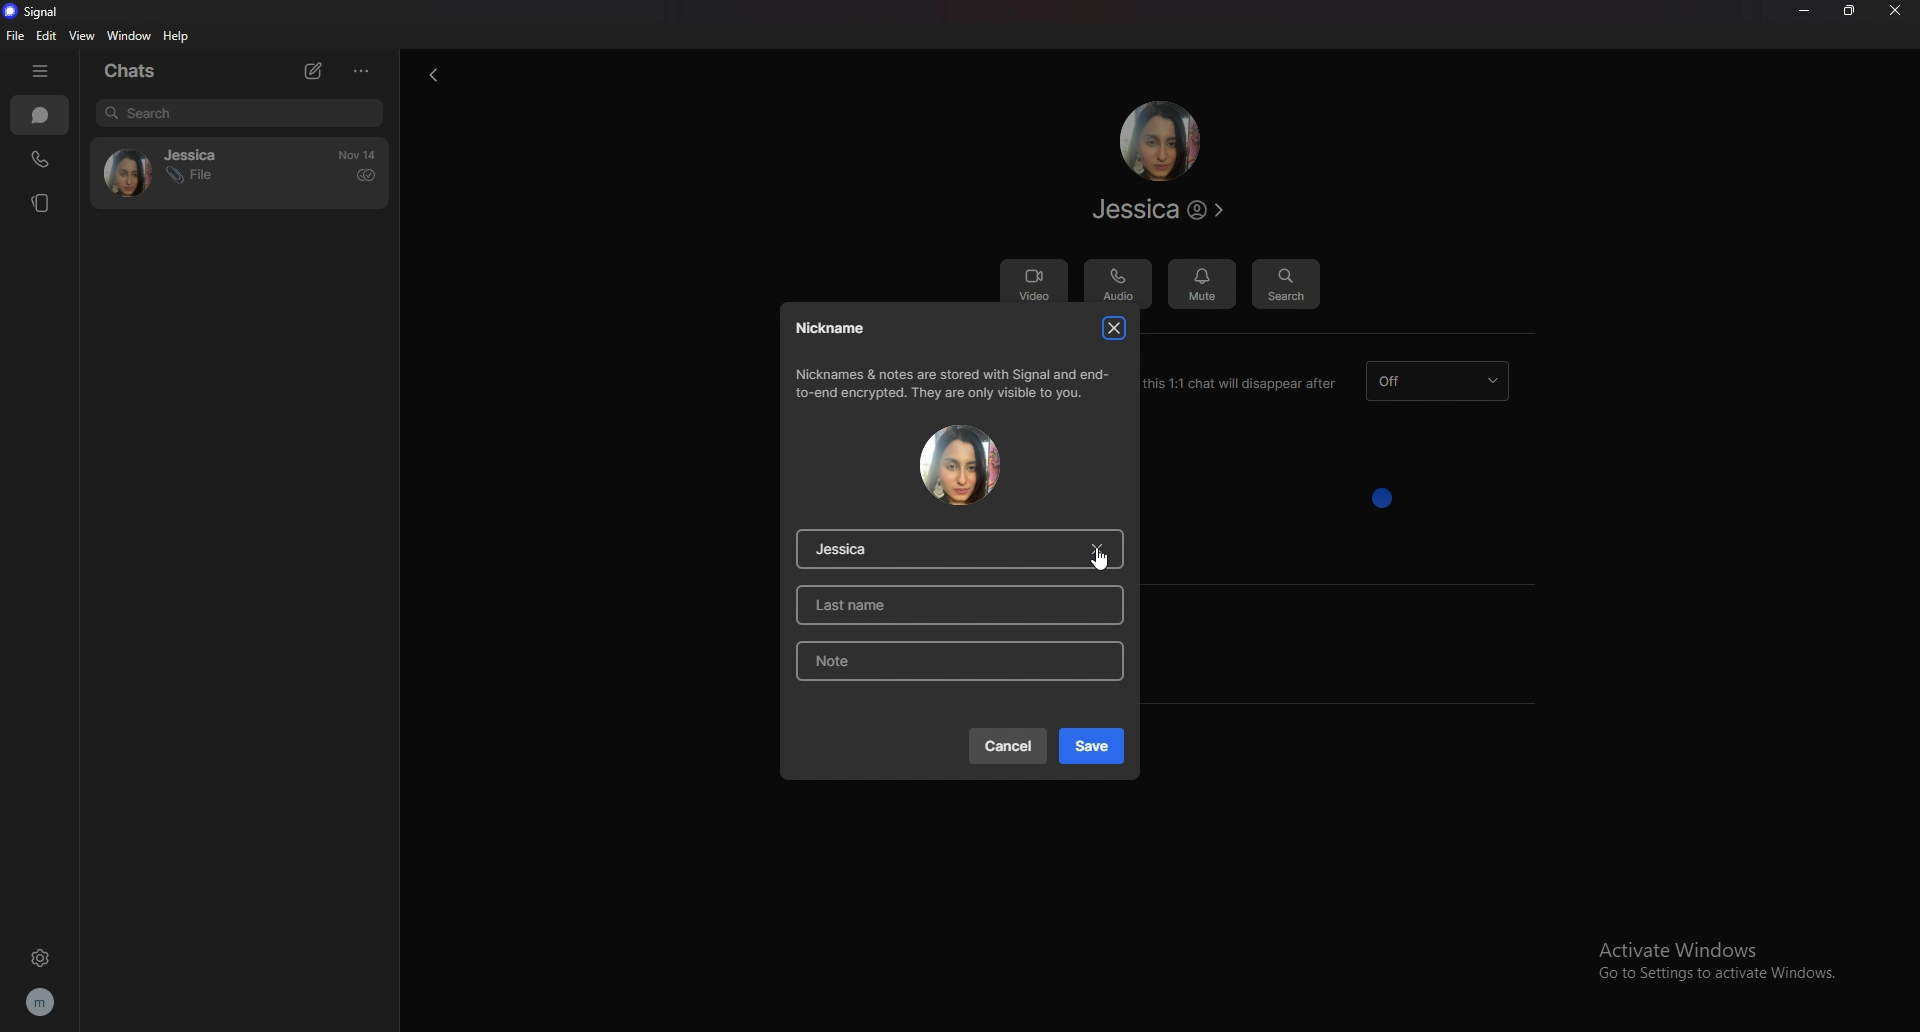 The width and height of the screenshot is (1920, 1032). Describe the element at coordinates (40, 114) in the screenshot. I see `chats` at that location.